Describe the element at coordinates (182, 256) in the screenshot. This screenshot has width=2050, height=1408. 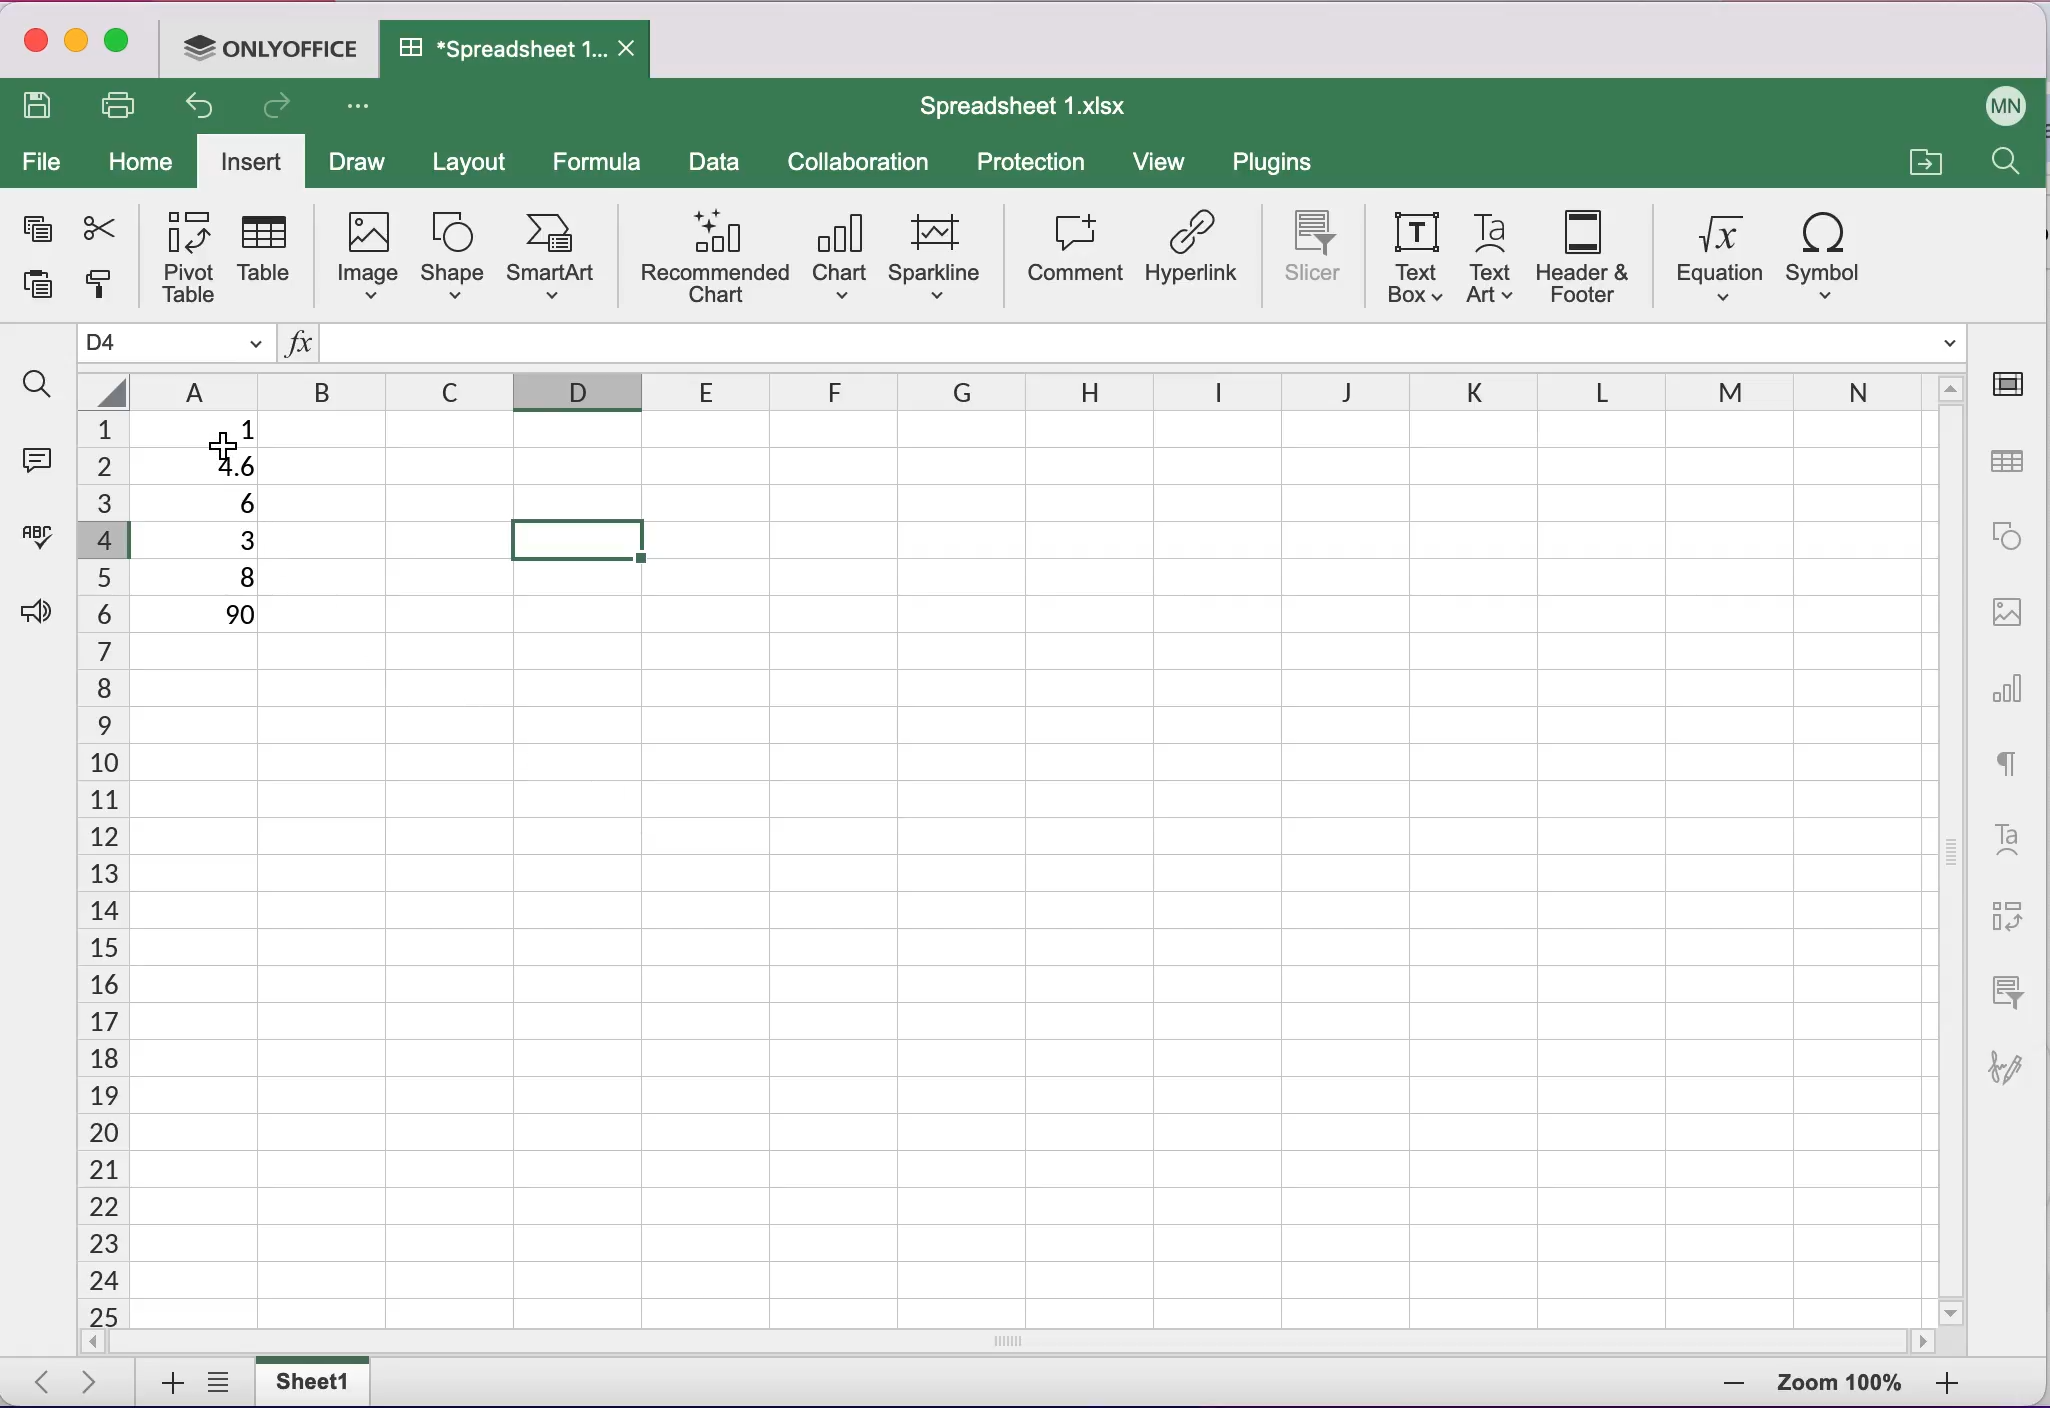
I see `pivot table` at that location.